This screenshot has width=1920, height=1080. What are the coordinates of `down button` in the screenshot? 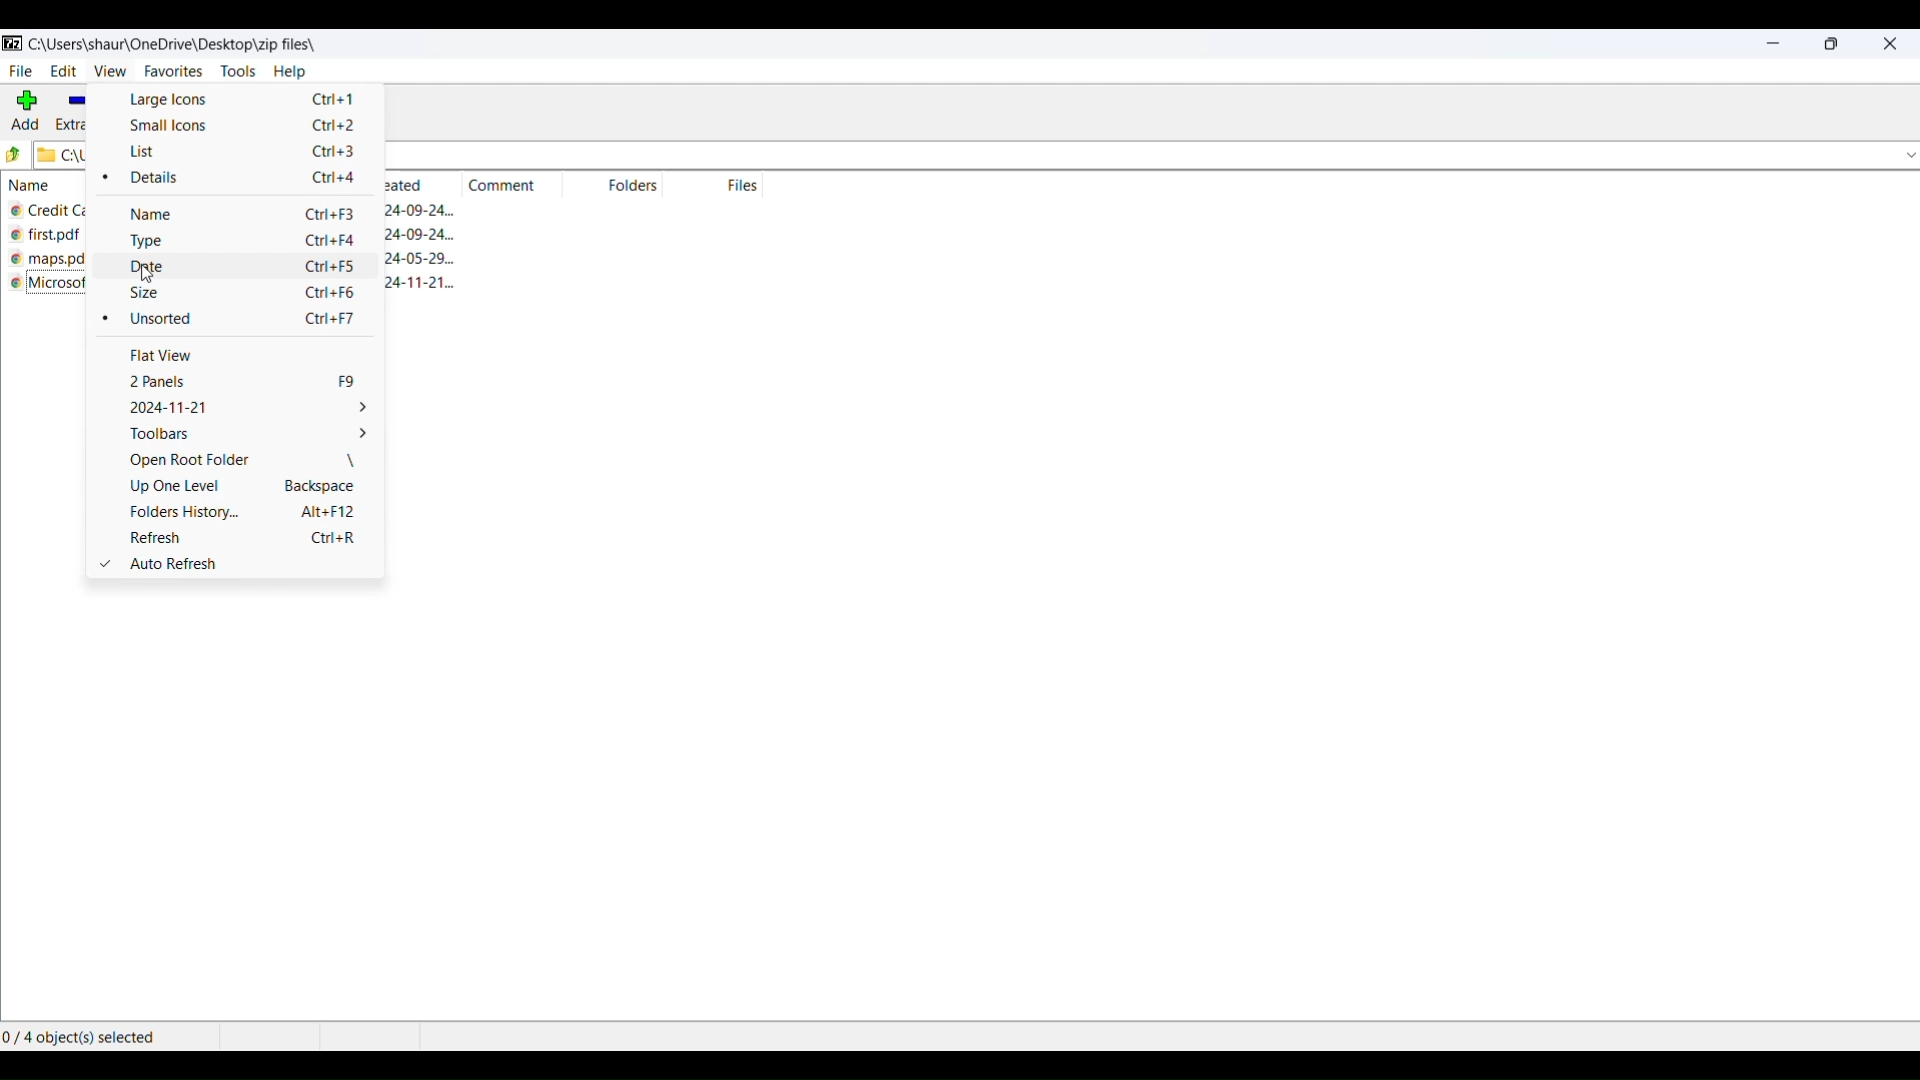 It's located at (1904, 154).